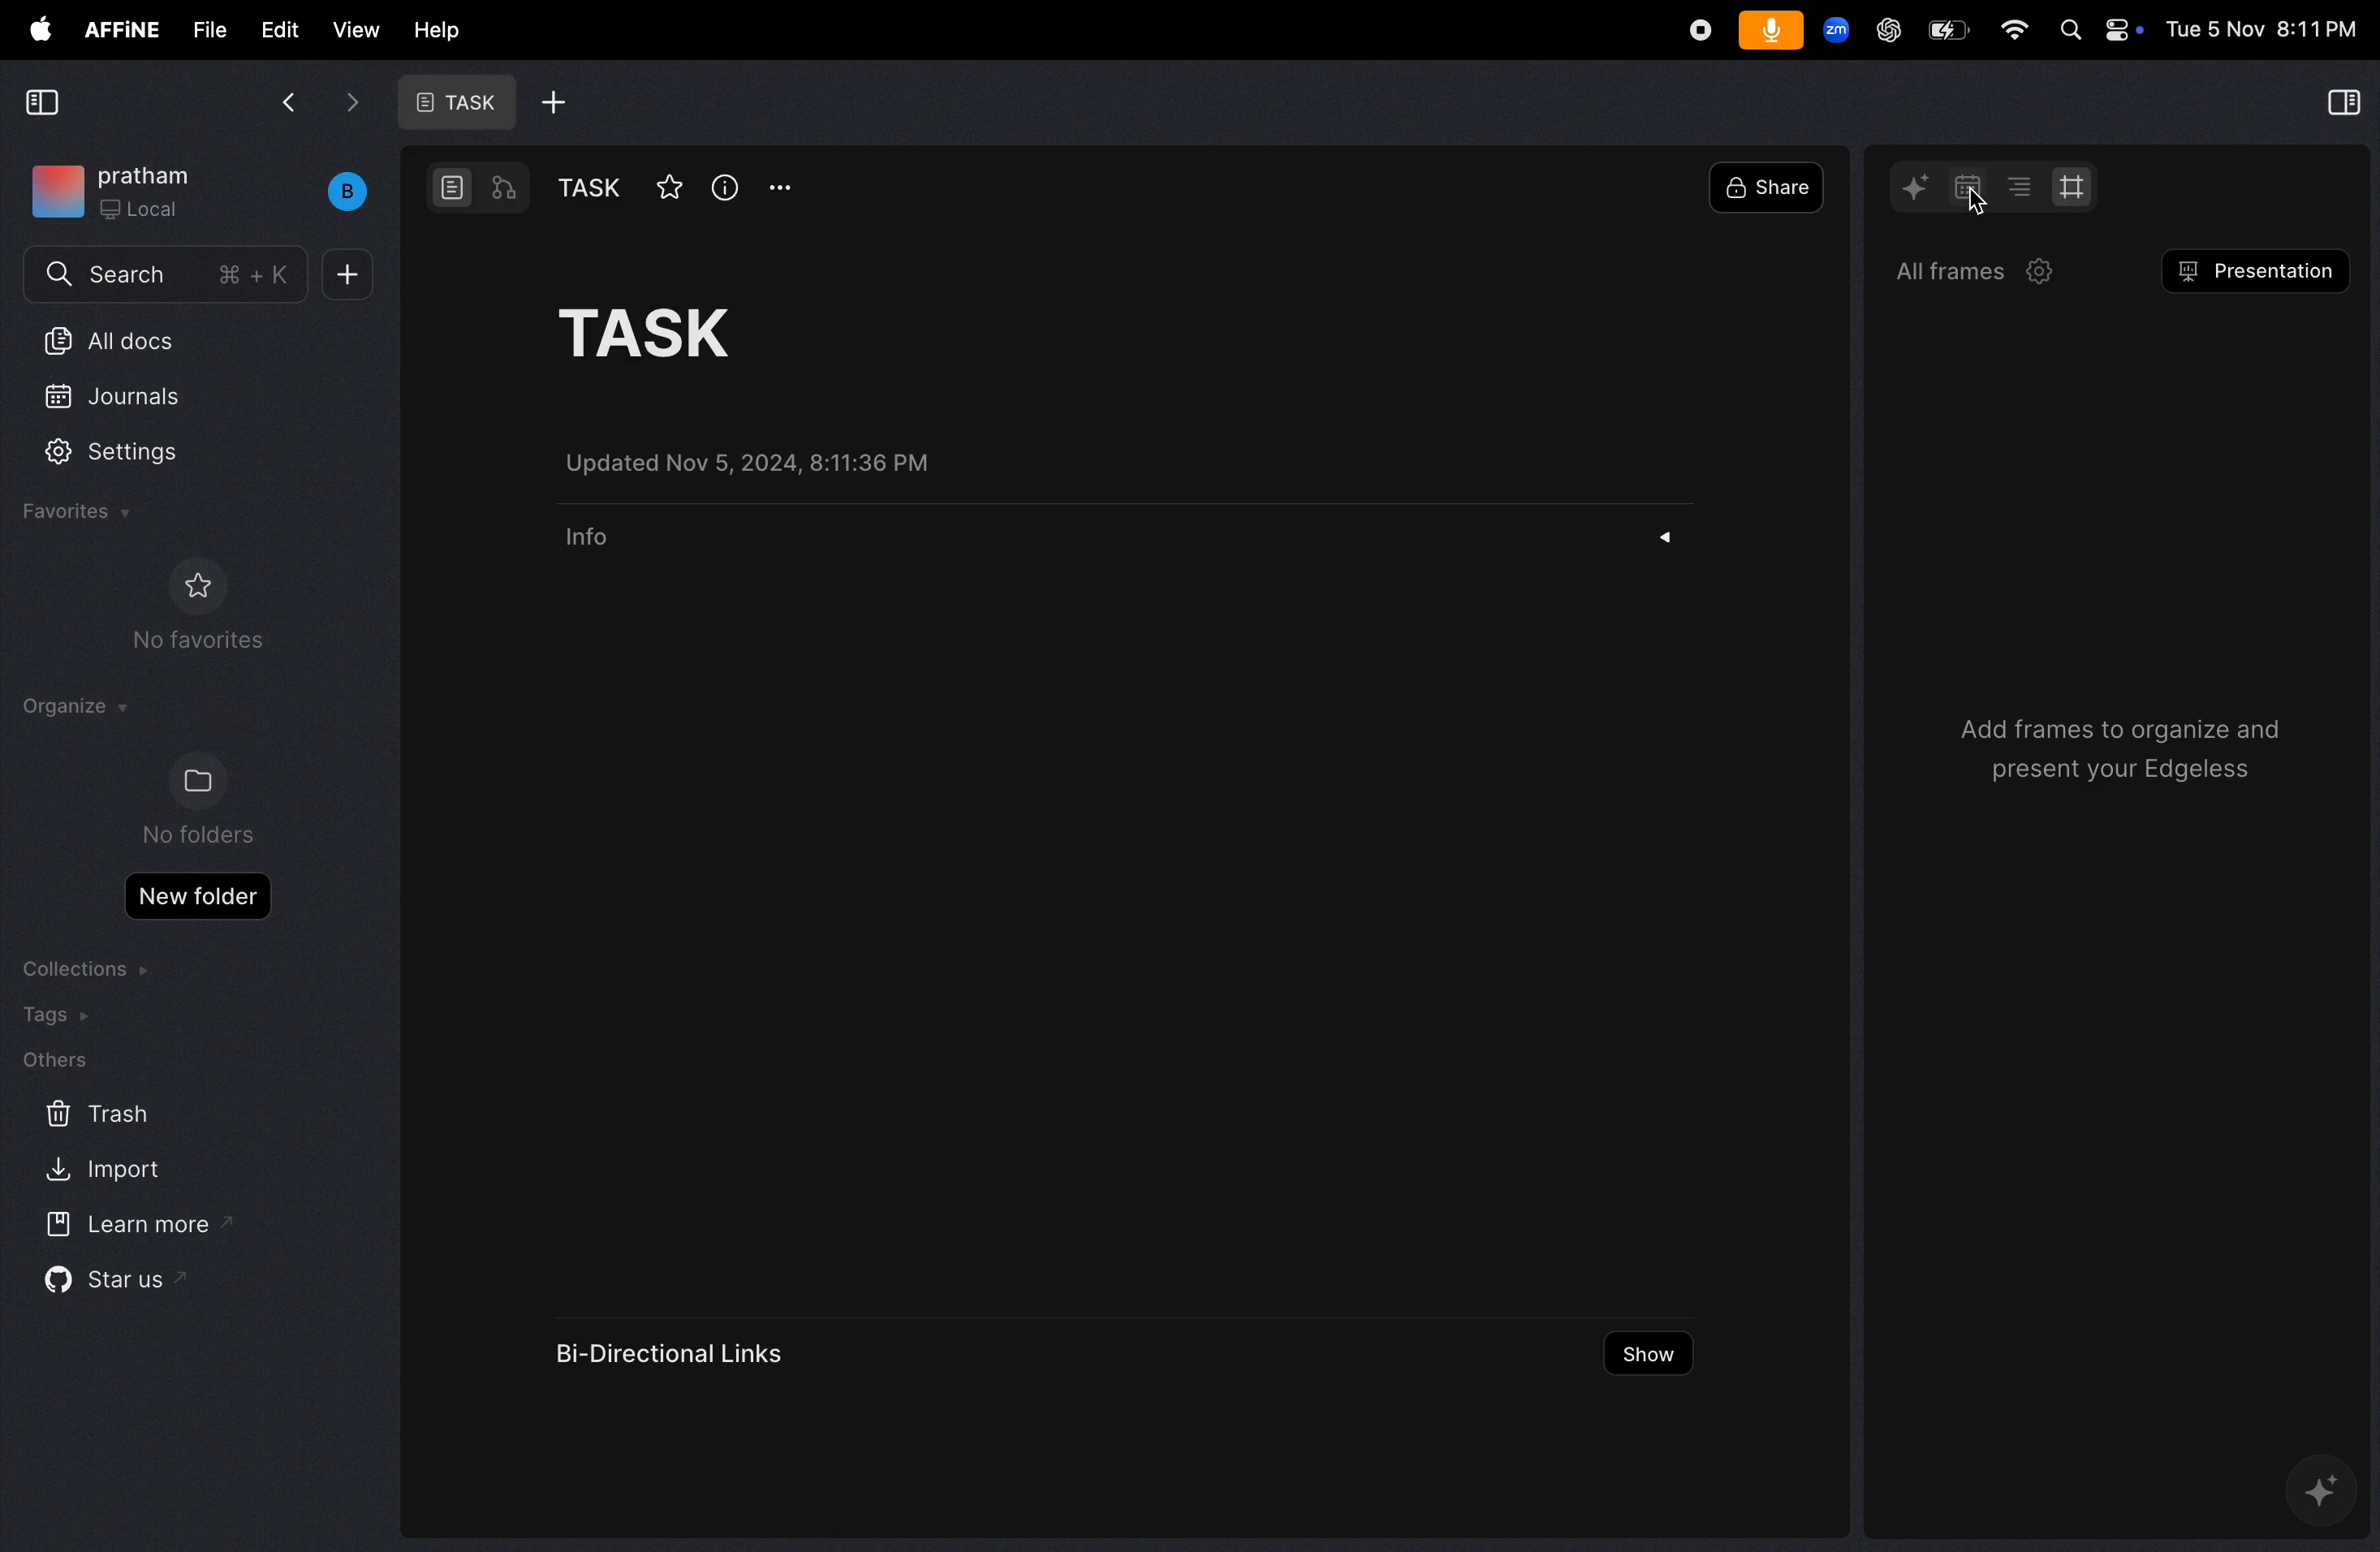  What do you see at coordinates (1943, 29) in the screenshot?
I see `battery` at bounding box center [1943, 29].